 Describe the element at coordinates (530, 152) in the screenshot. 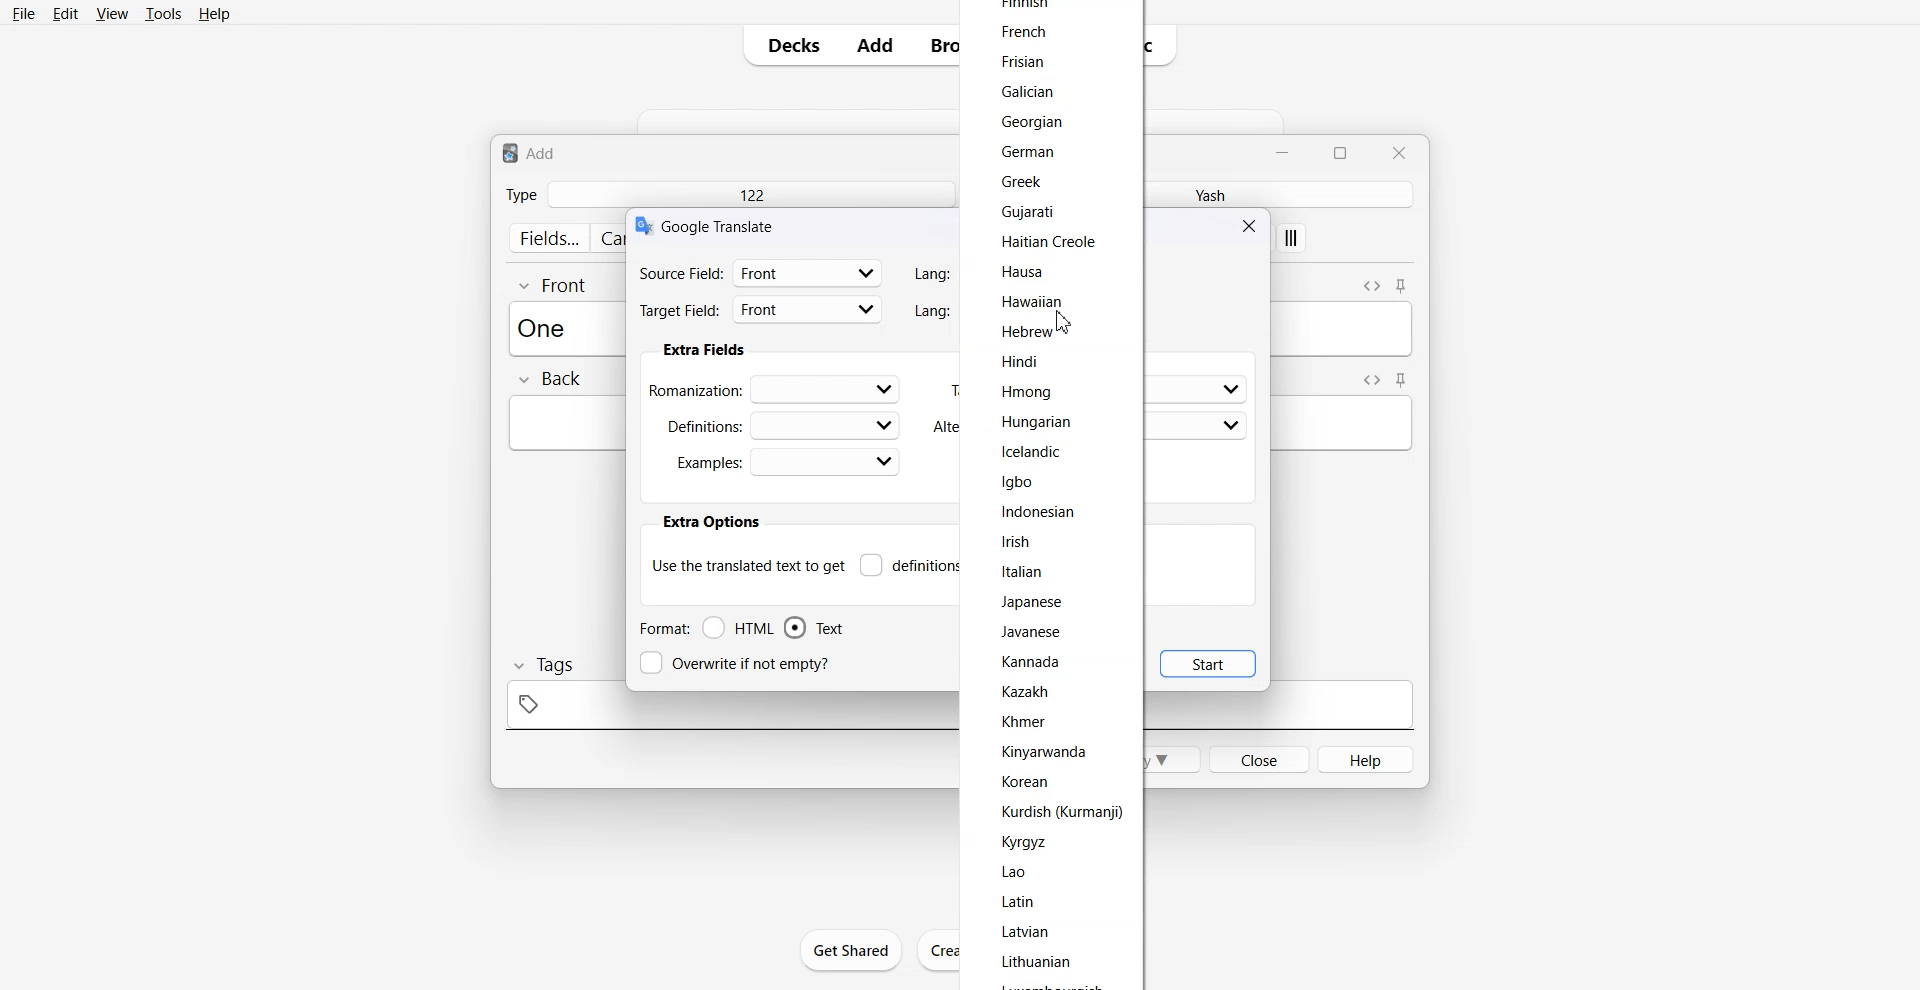

I see `Text` at that location.